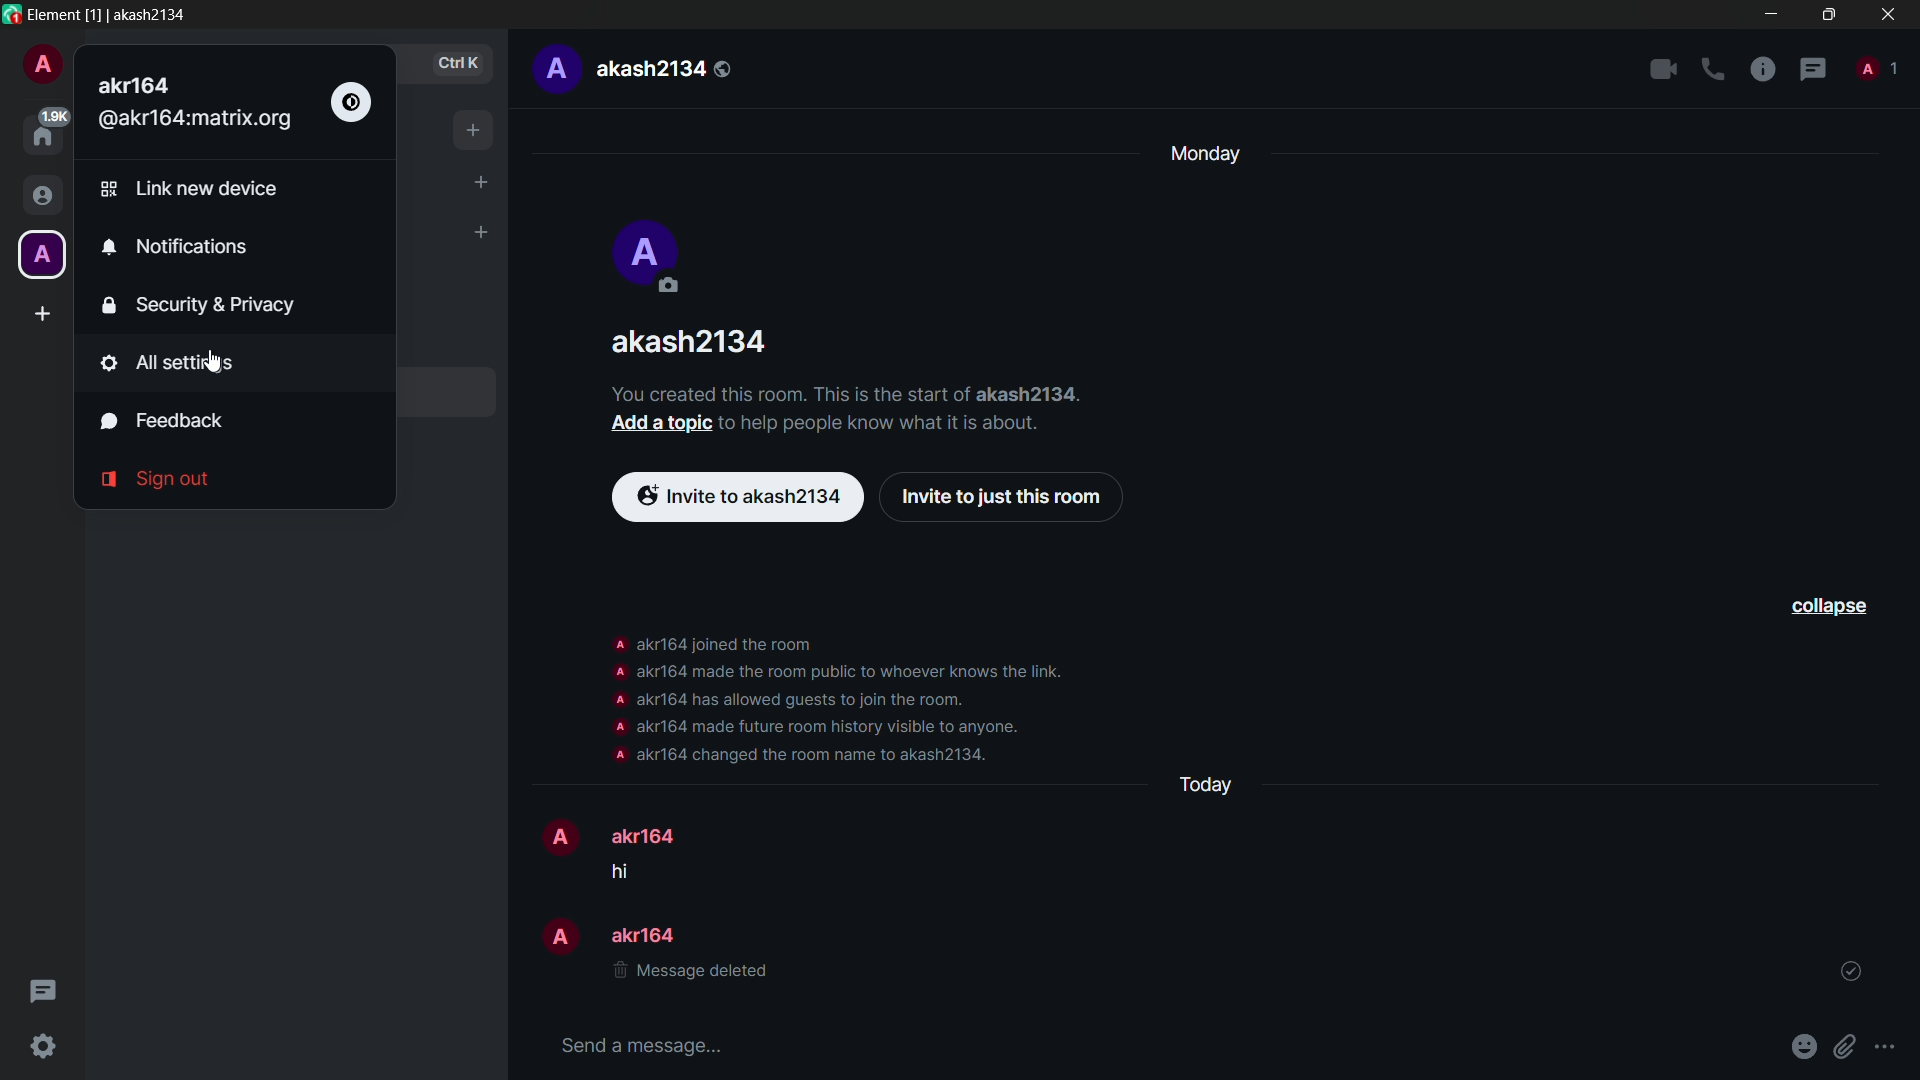 This screenshot has width=1920, height=1080. Describe the element at coordinates (898, 421) in the screenshot. I see `to help people know what it is about.` at that location.